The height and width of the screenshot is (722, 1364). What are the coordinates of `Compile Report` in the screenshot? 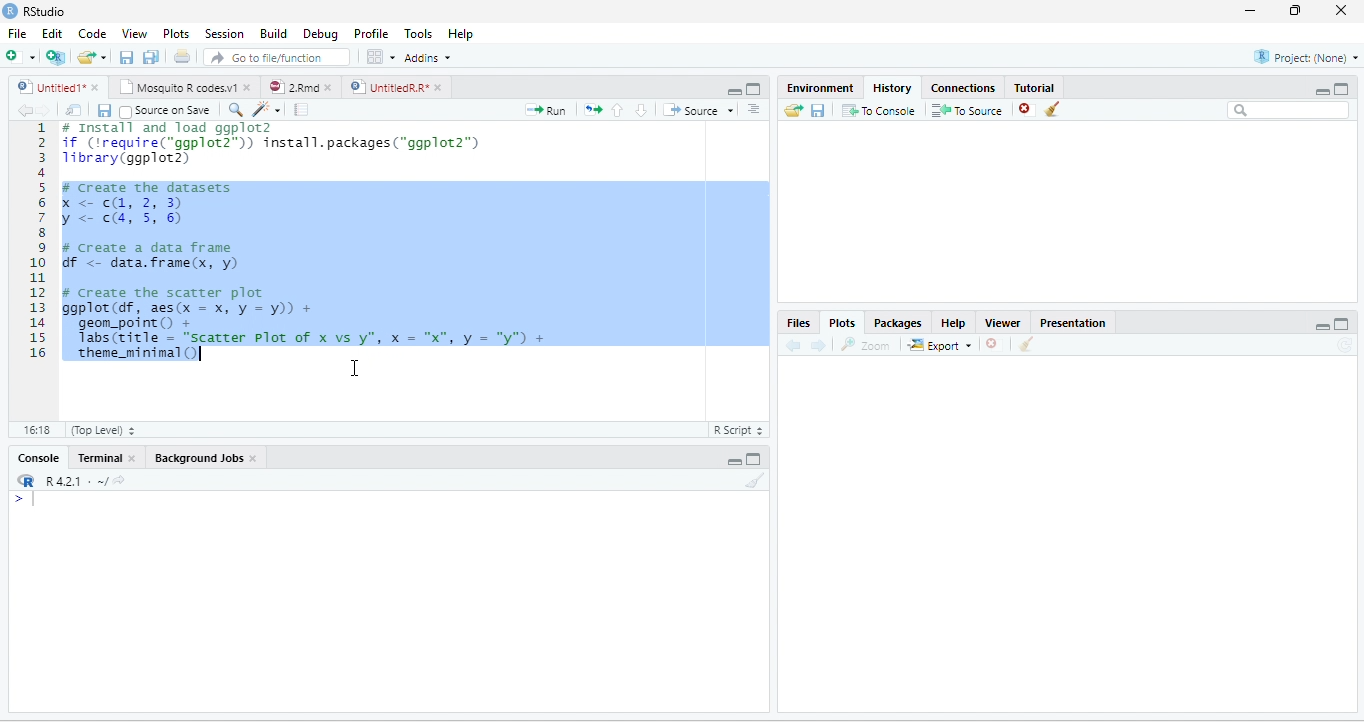 It's located at (301, 110).